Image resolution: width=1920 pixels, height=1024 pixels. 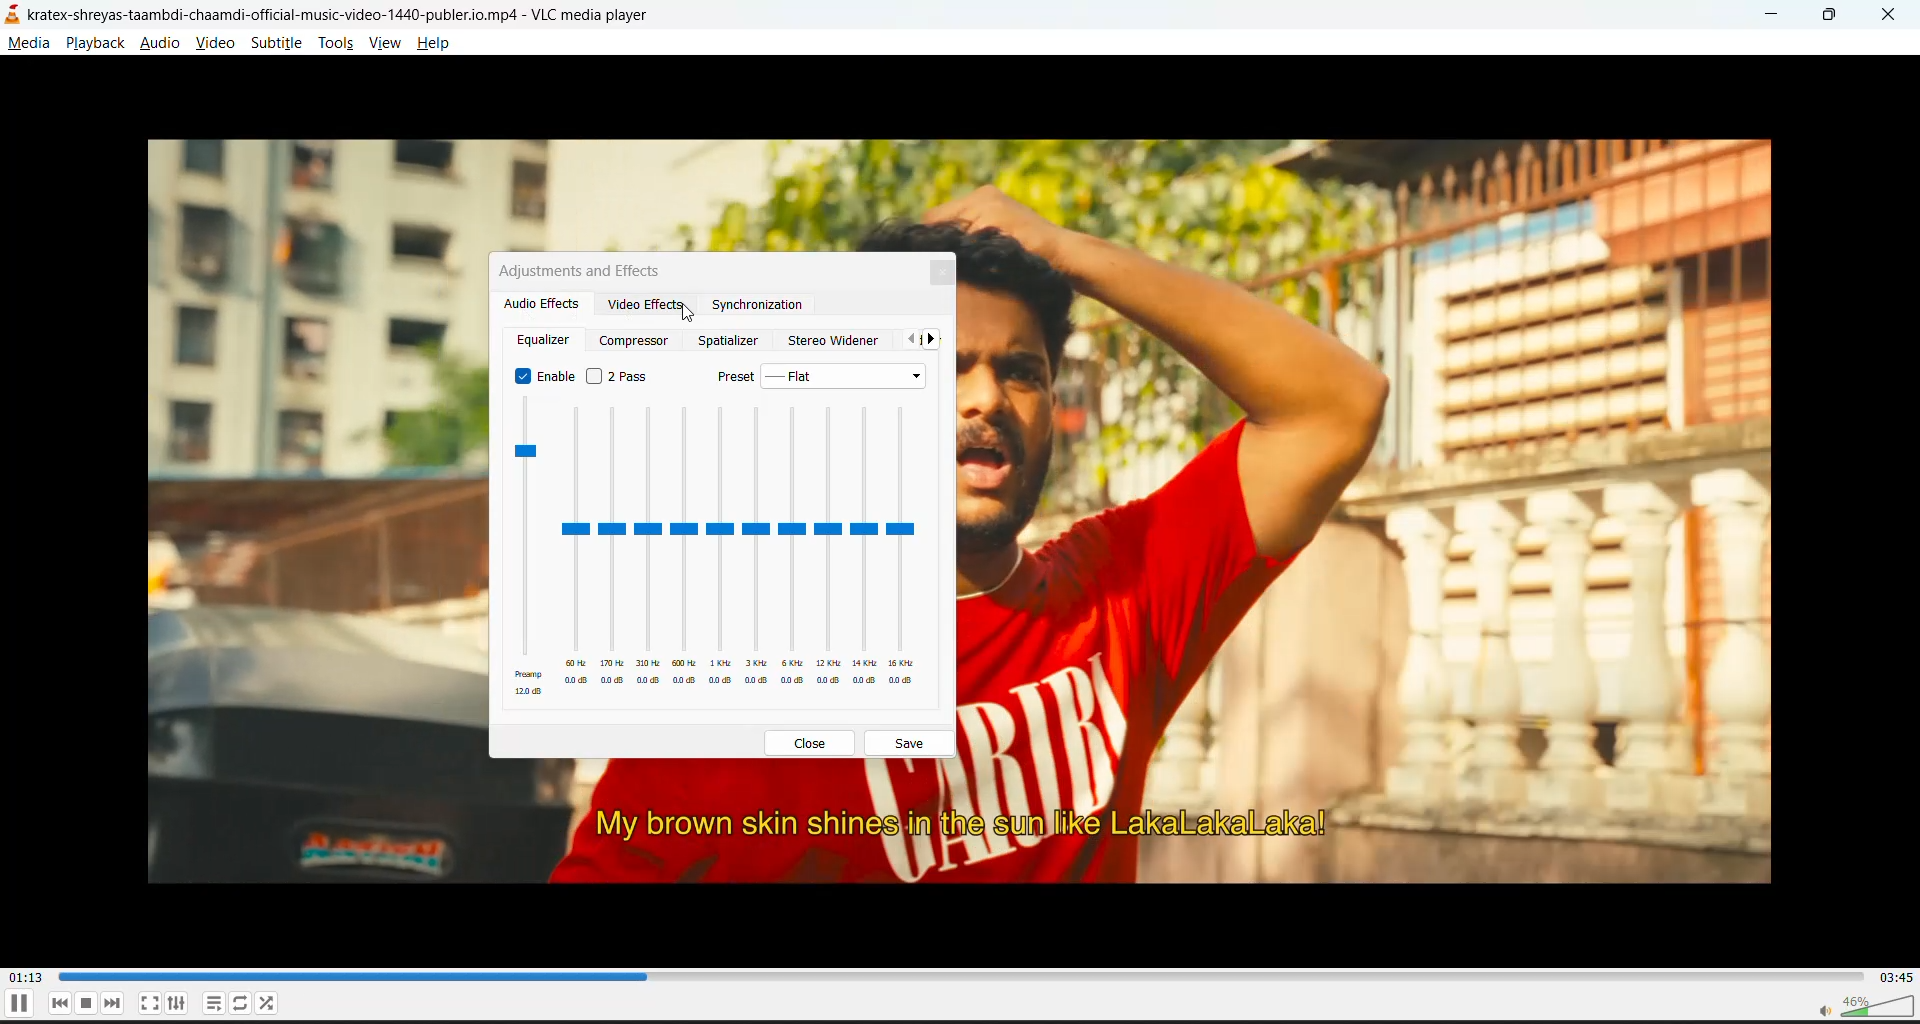 What do you see at coordinates (863, 552) in the screenshot?
I see `` at bounding box center [863, 552].